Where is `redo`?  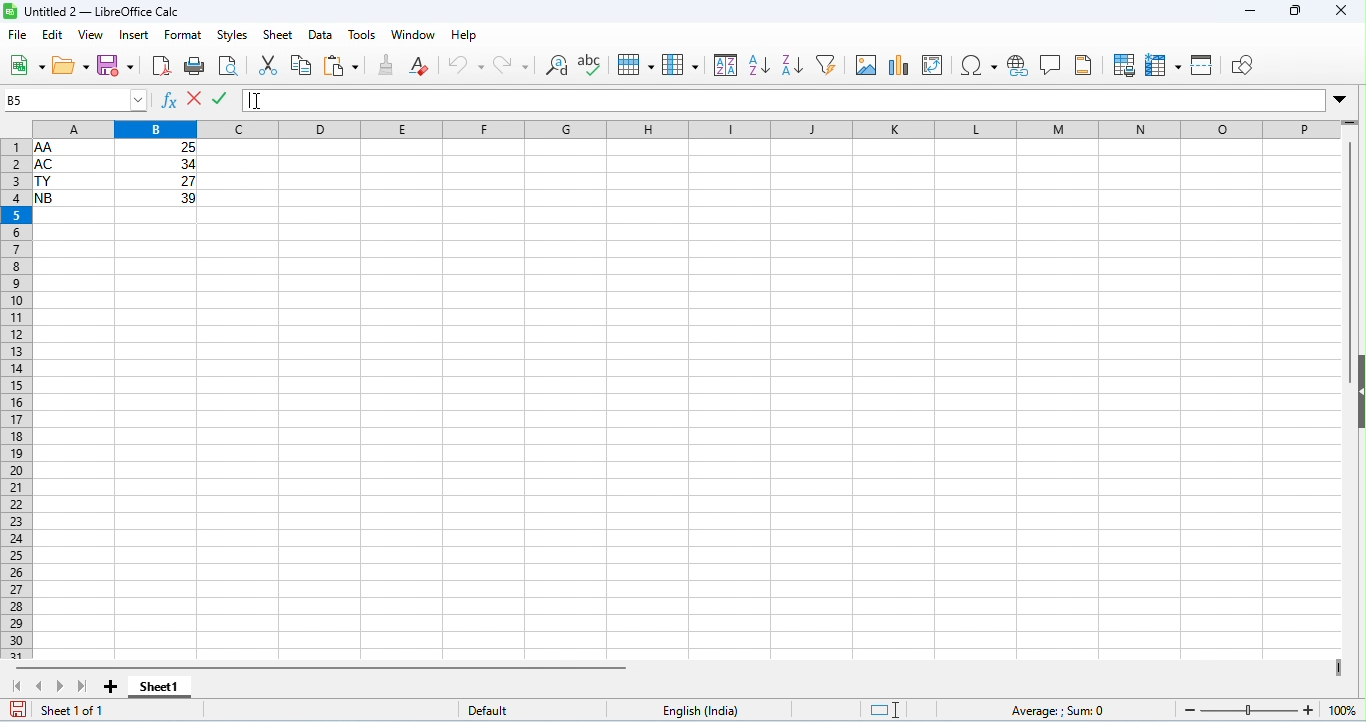
redo is located at coordinates (512, 66).